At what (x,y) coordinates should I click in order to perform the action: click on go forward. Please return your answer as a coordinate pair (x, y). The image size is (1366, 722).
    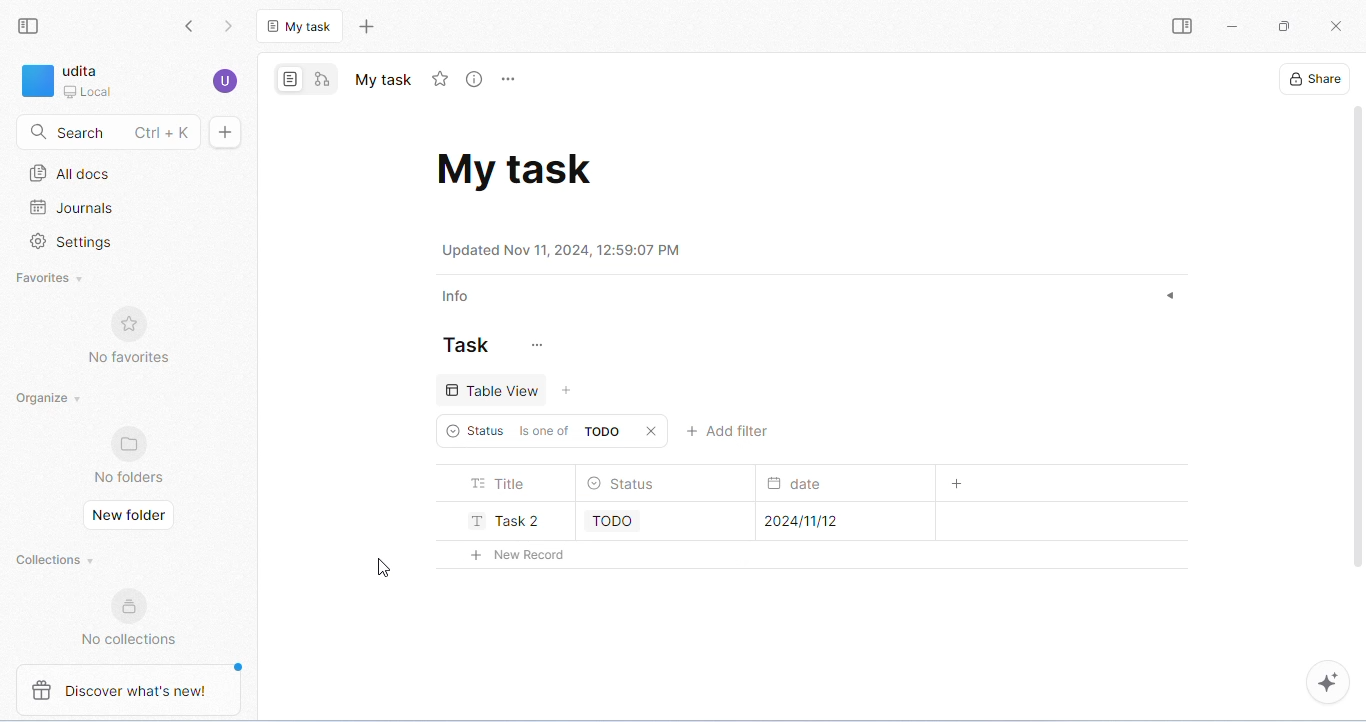
    Looking at the image, I should click on (231, 27).